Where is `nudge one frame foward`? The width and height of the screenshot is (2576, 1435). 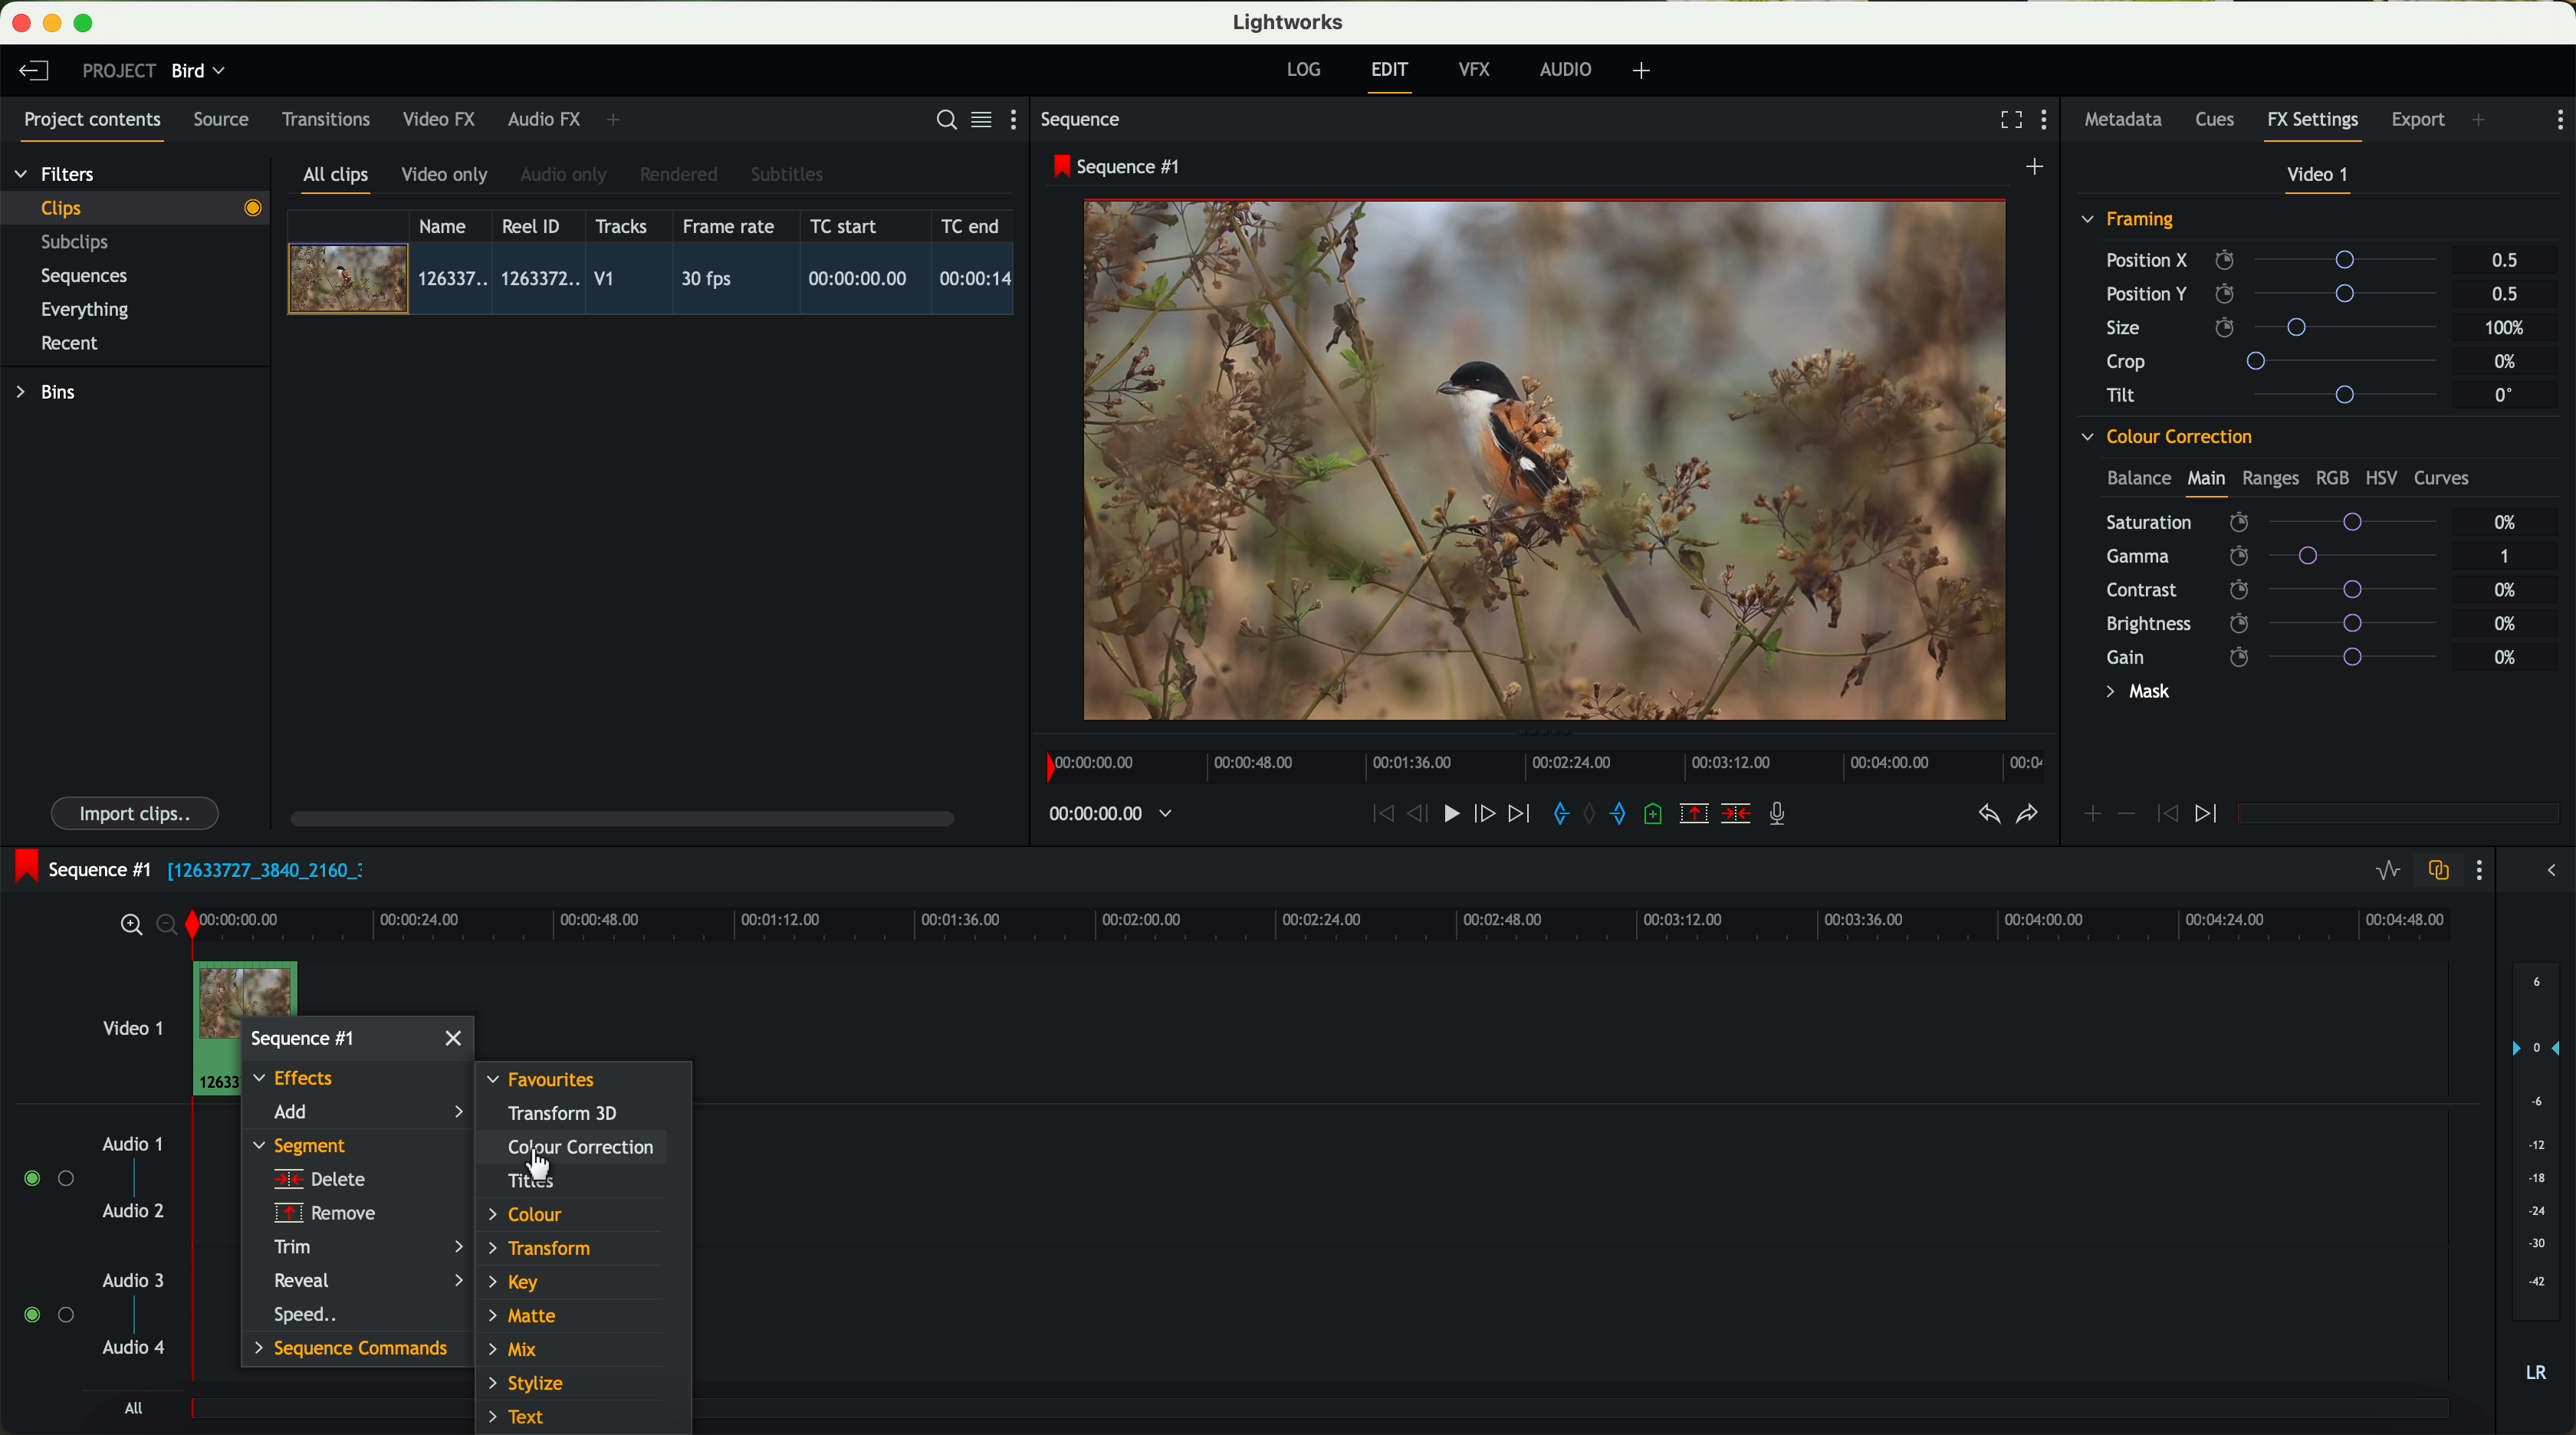 nudge one frame foward is located at coordinates (1487, 815).